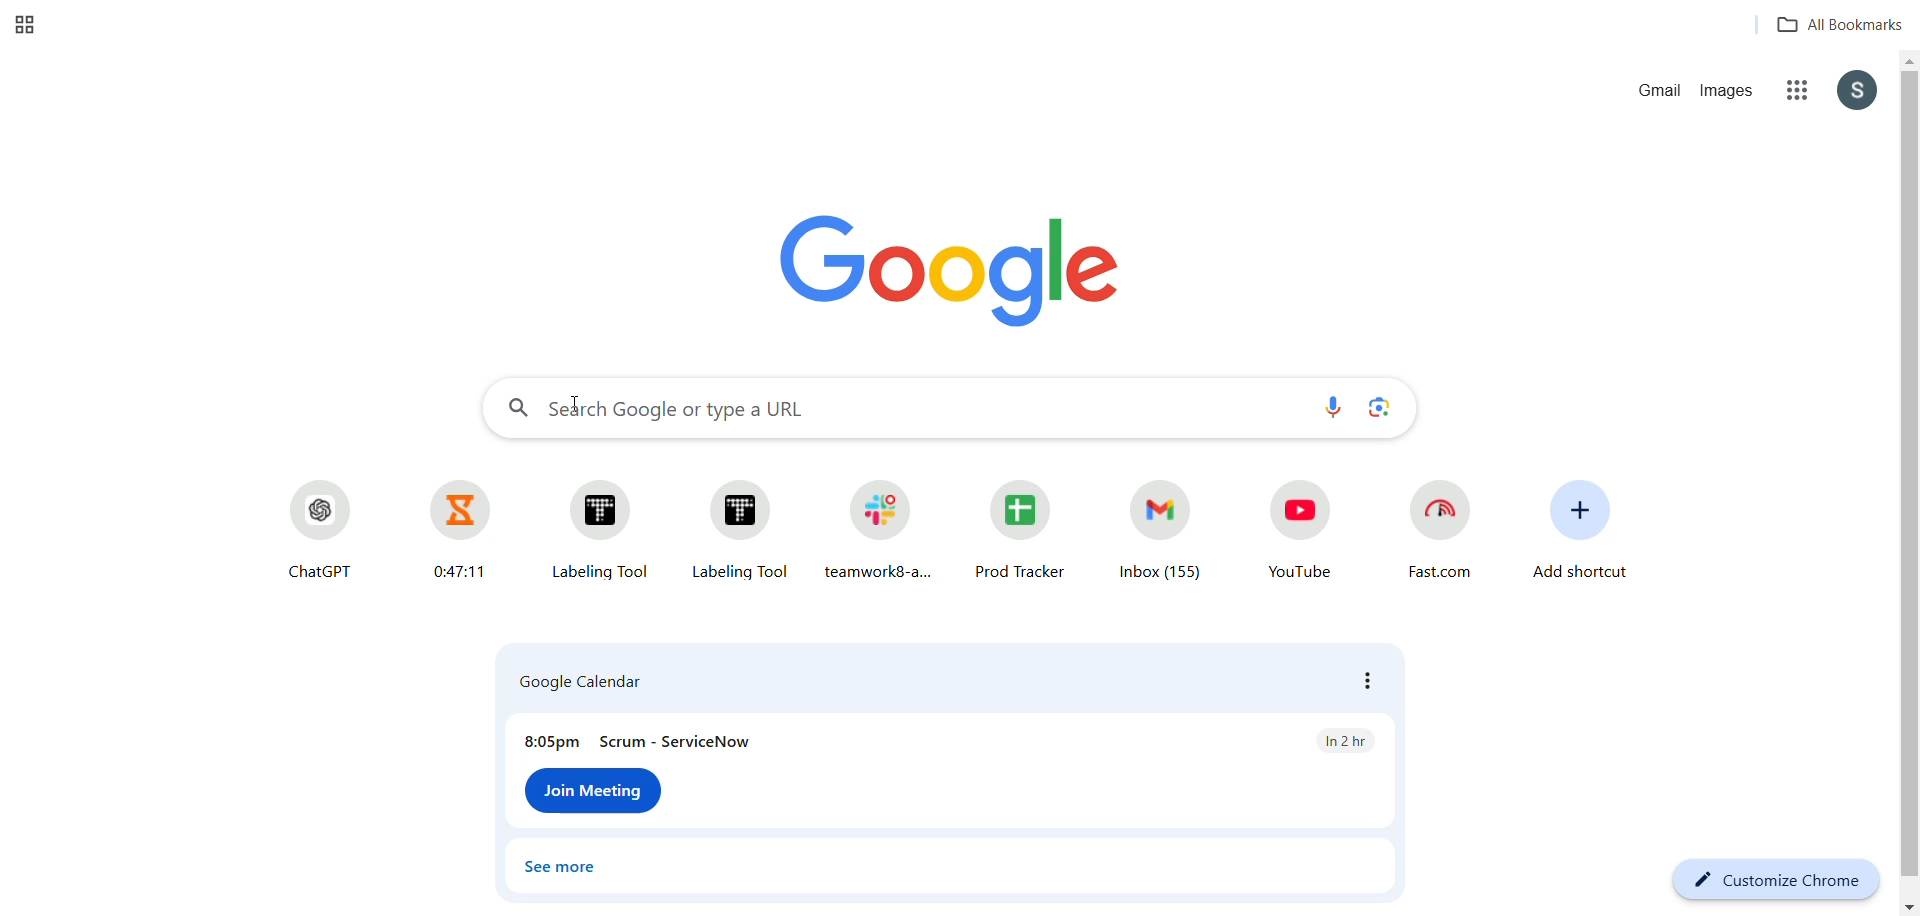  What do you see at coordinates (1771, 879) in the screenshot?
I see `customize chrome` at bounding box center [1771, 879].